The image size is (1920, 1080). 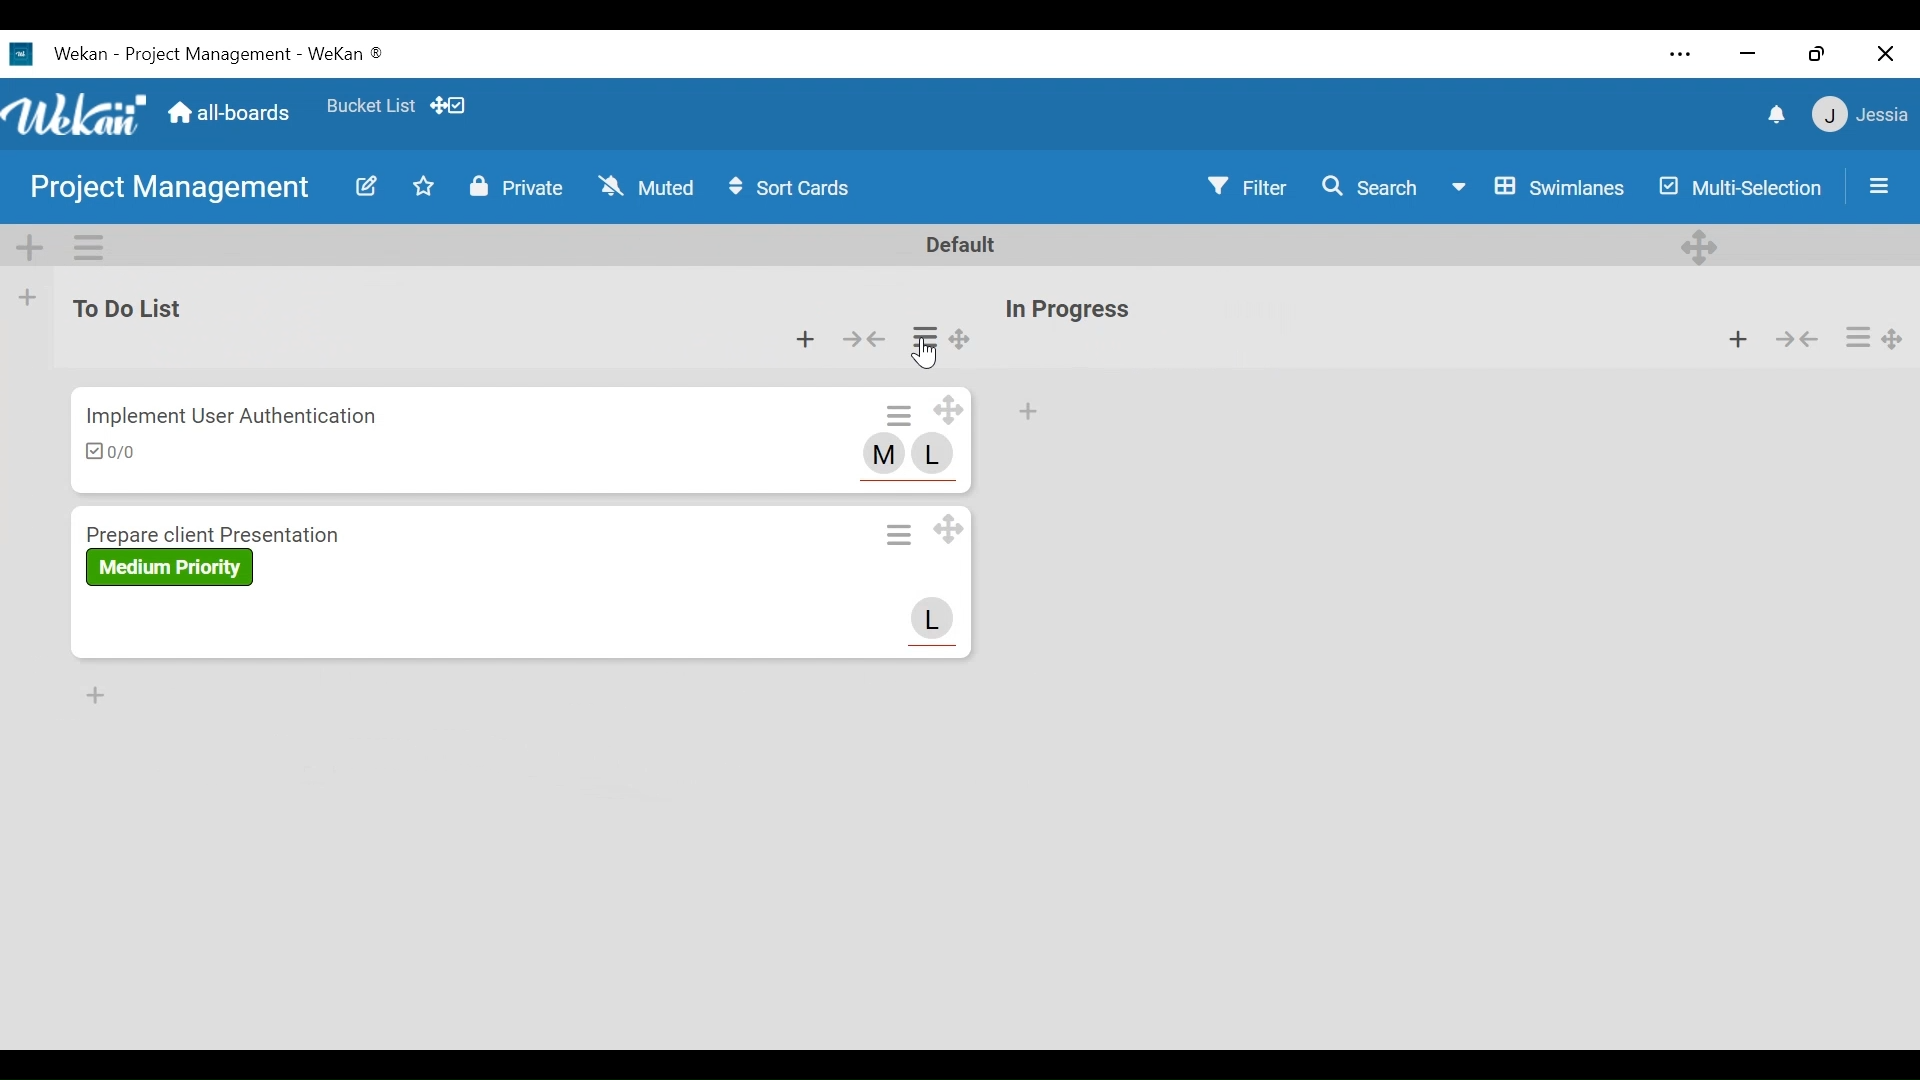 I want to click on Home (all boards), so click(x=232, y=114).